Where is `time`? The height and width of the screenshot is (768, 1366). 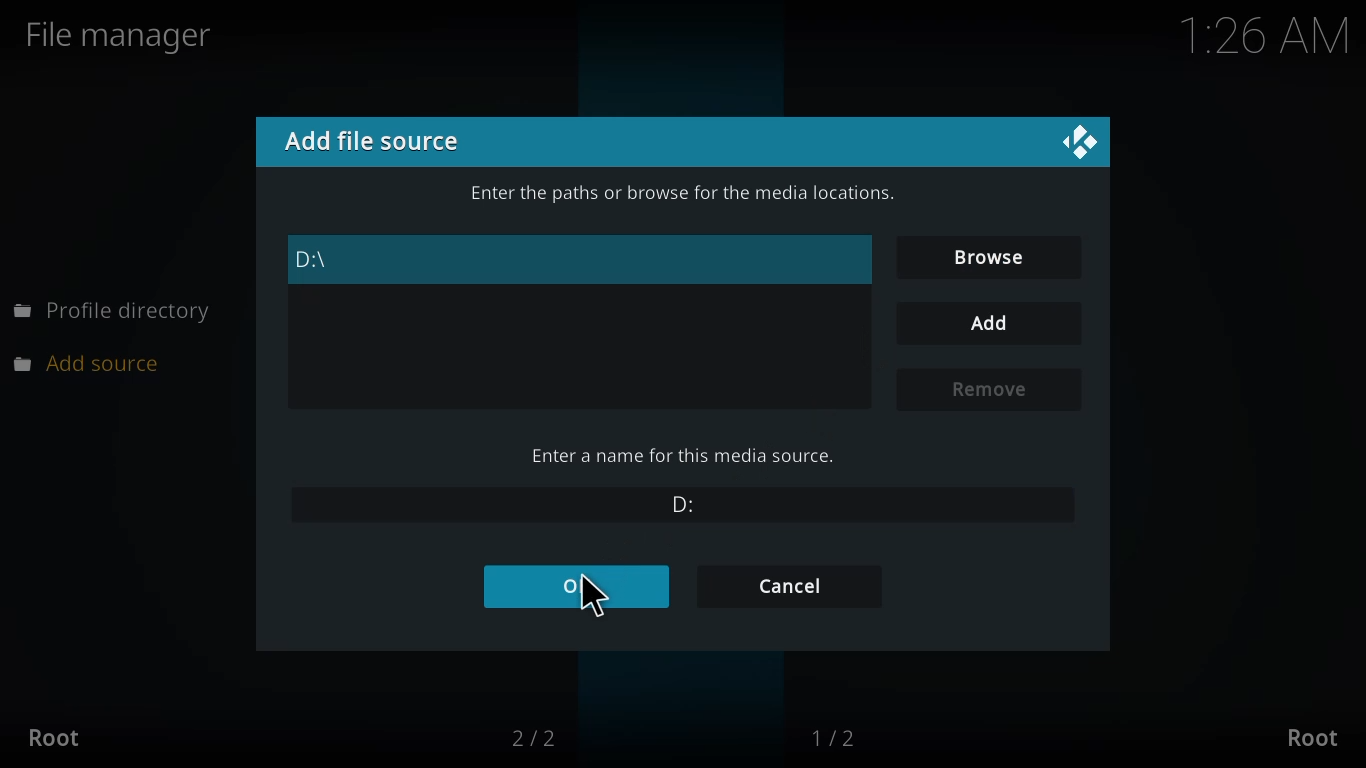 time is located at coordinates (1252, 37).